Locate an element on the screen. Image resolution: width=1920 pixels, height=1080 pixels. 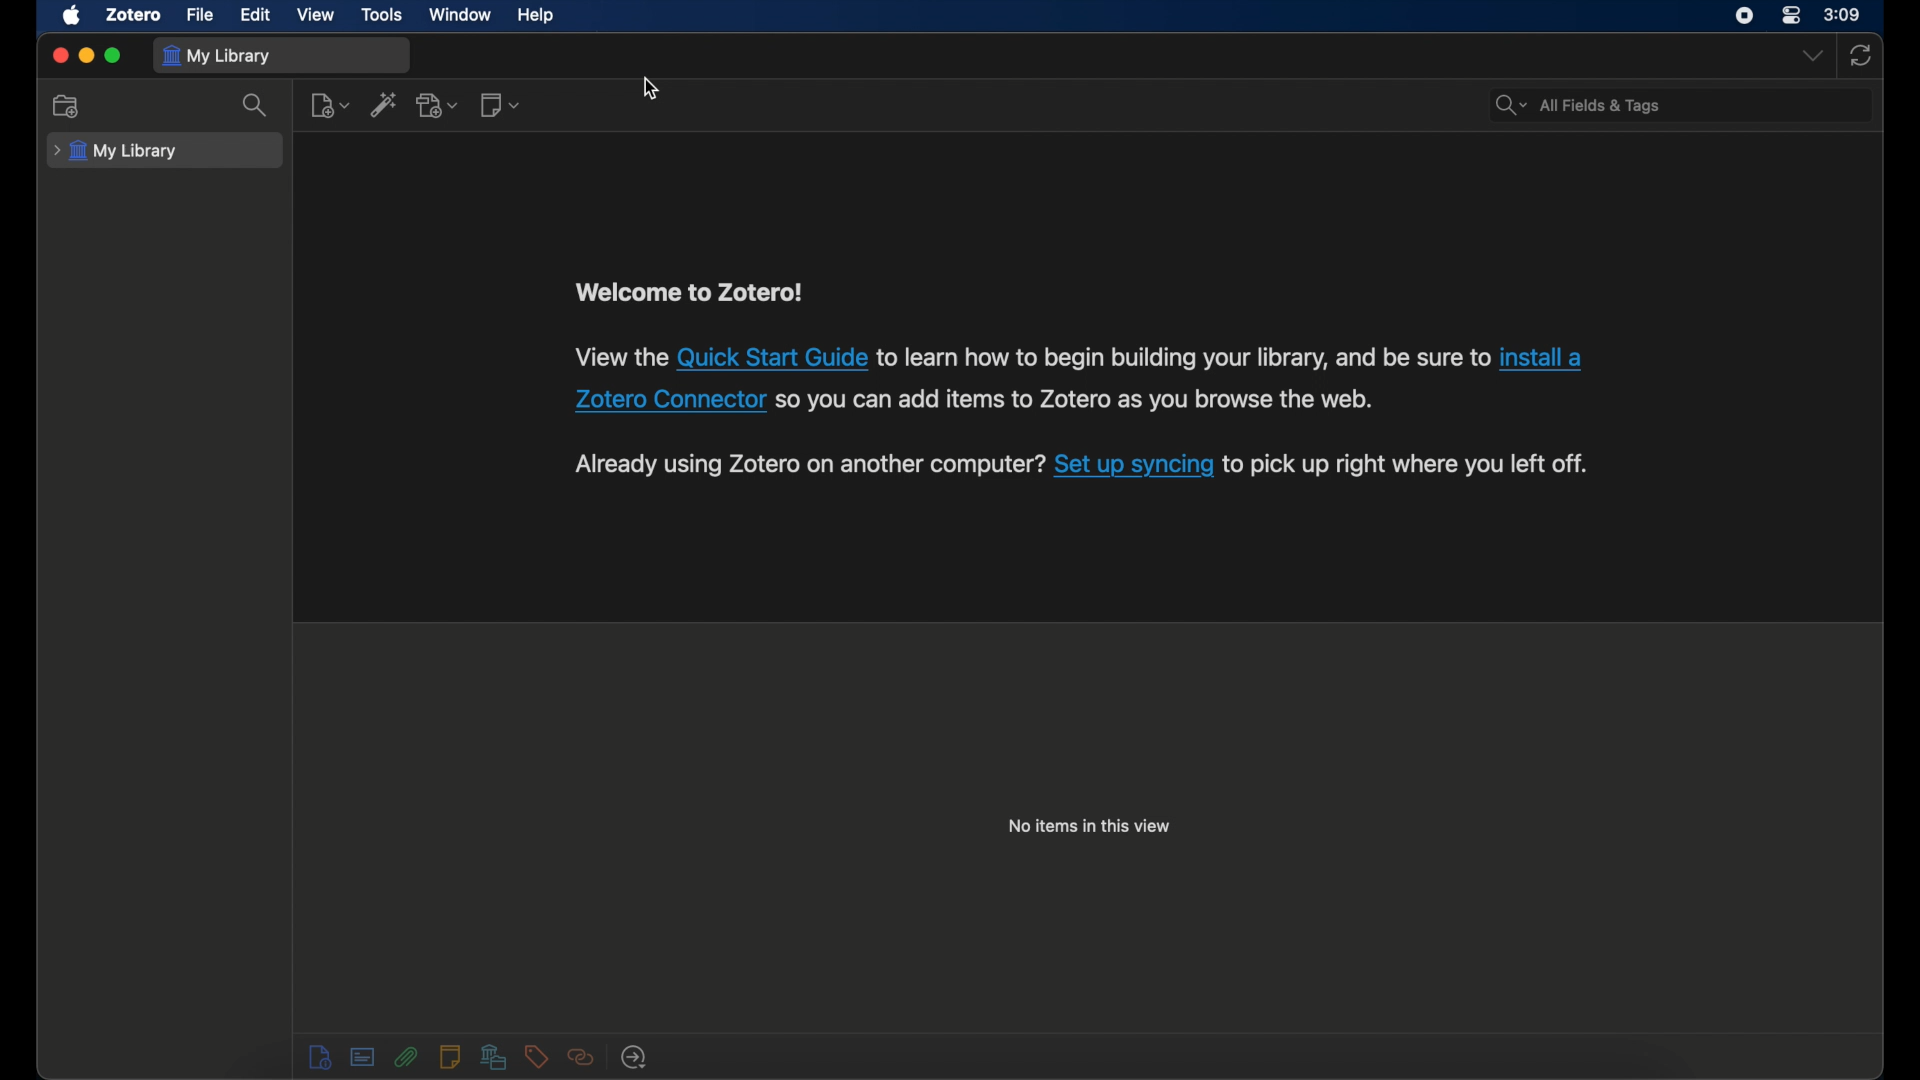
minimize is located at coordinates (88, 54).